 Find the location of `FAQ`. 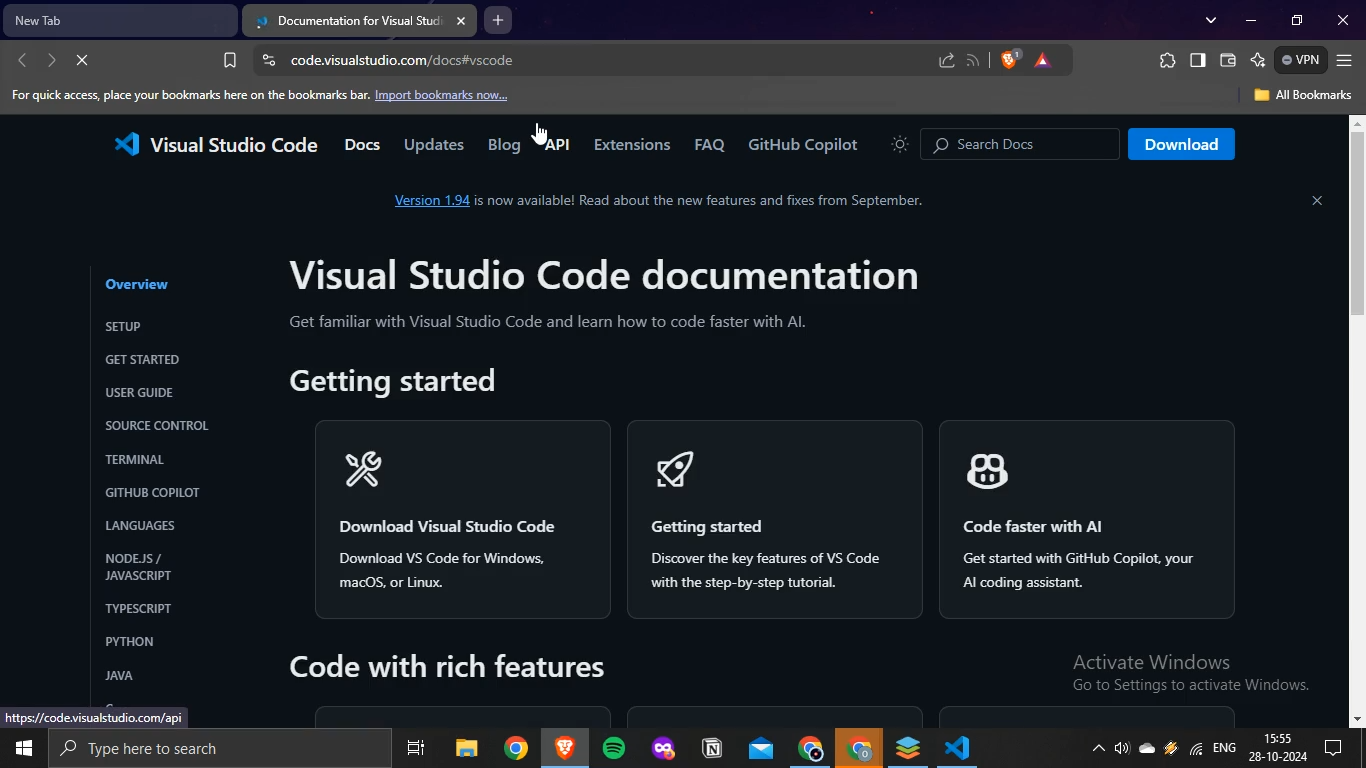

FAQ is located at coordinates (703, 145).